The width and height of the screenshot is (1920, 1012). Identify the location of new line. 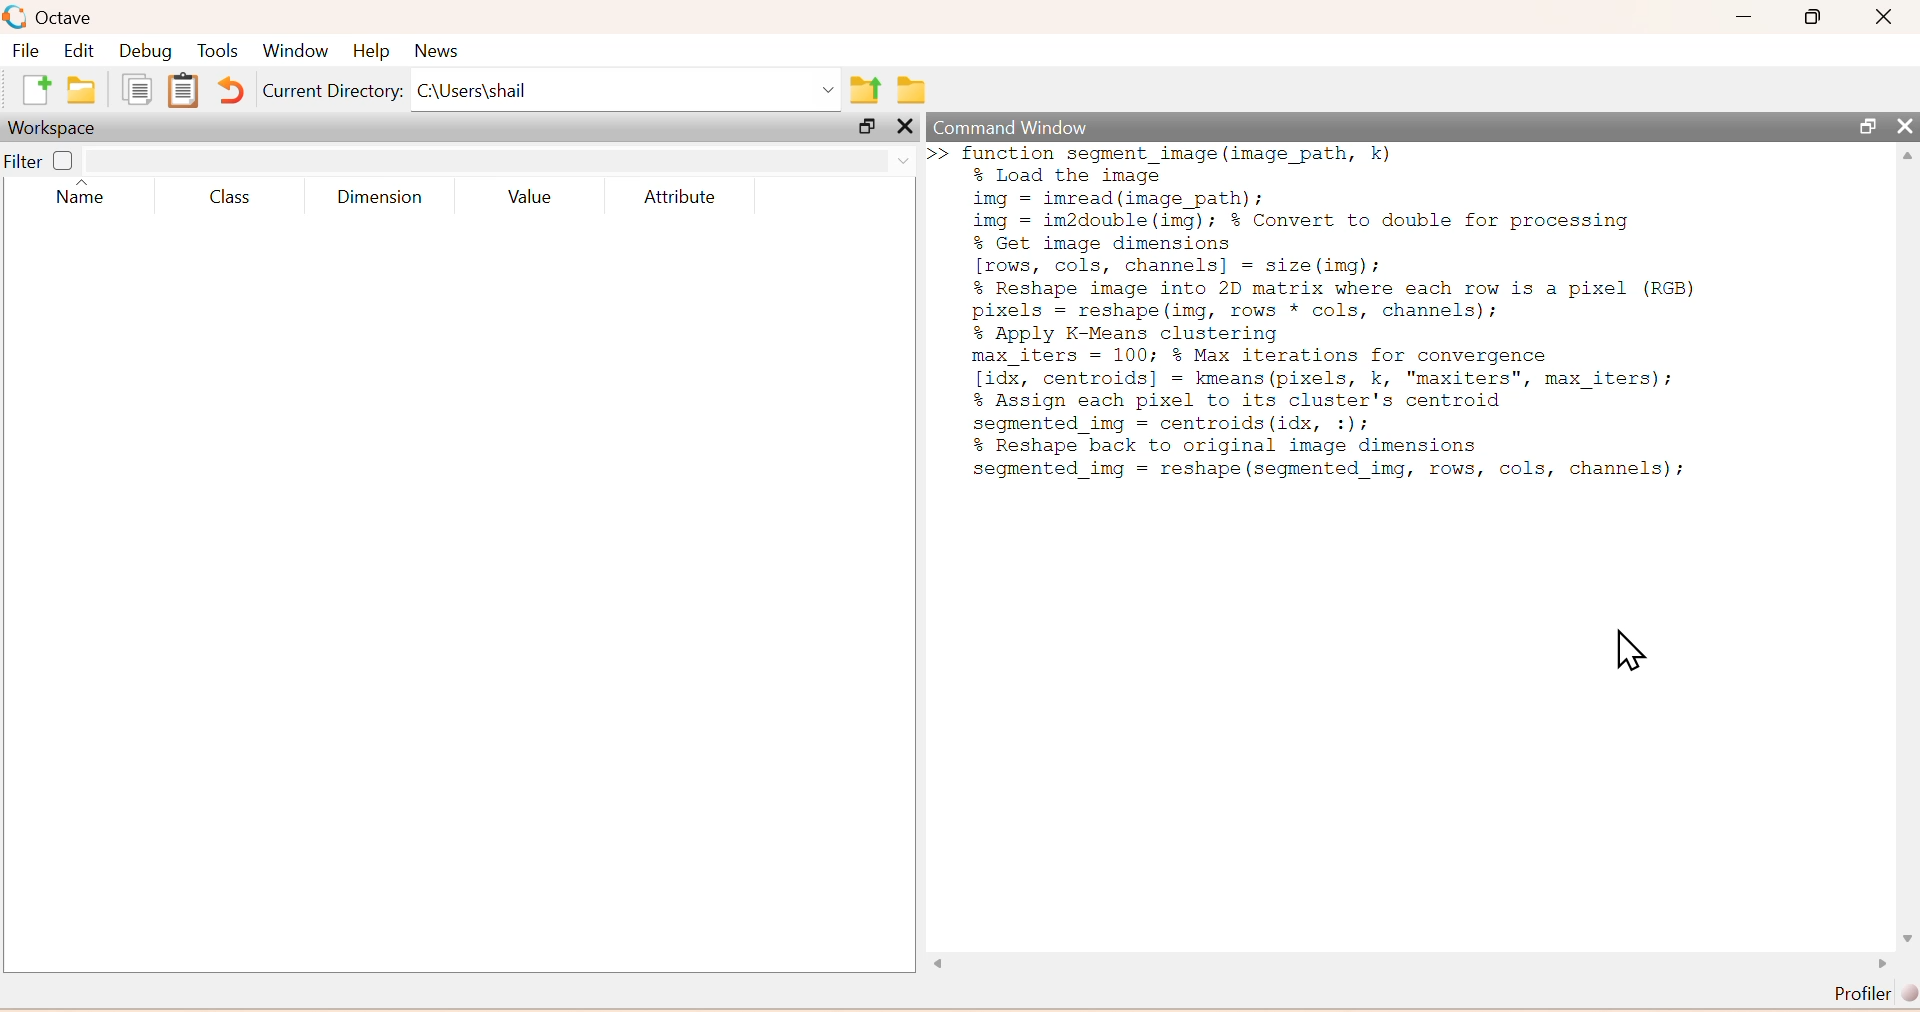
(938, 153).